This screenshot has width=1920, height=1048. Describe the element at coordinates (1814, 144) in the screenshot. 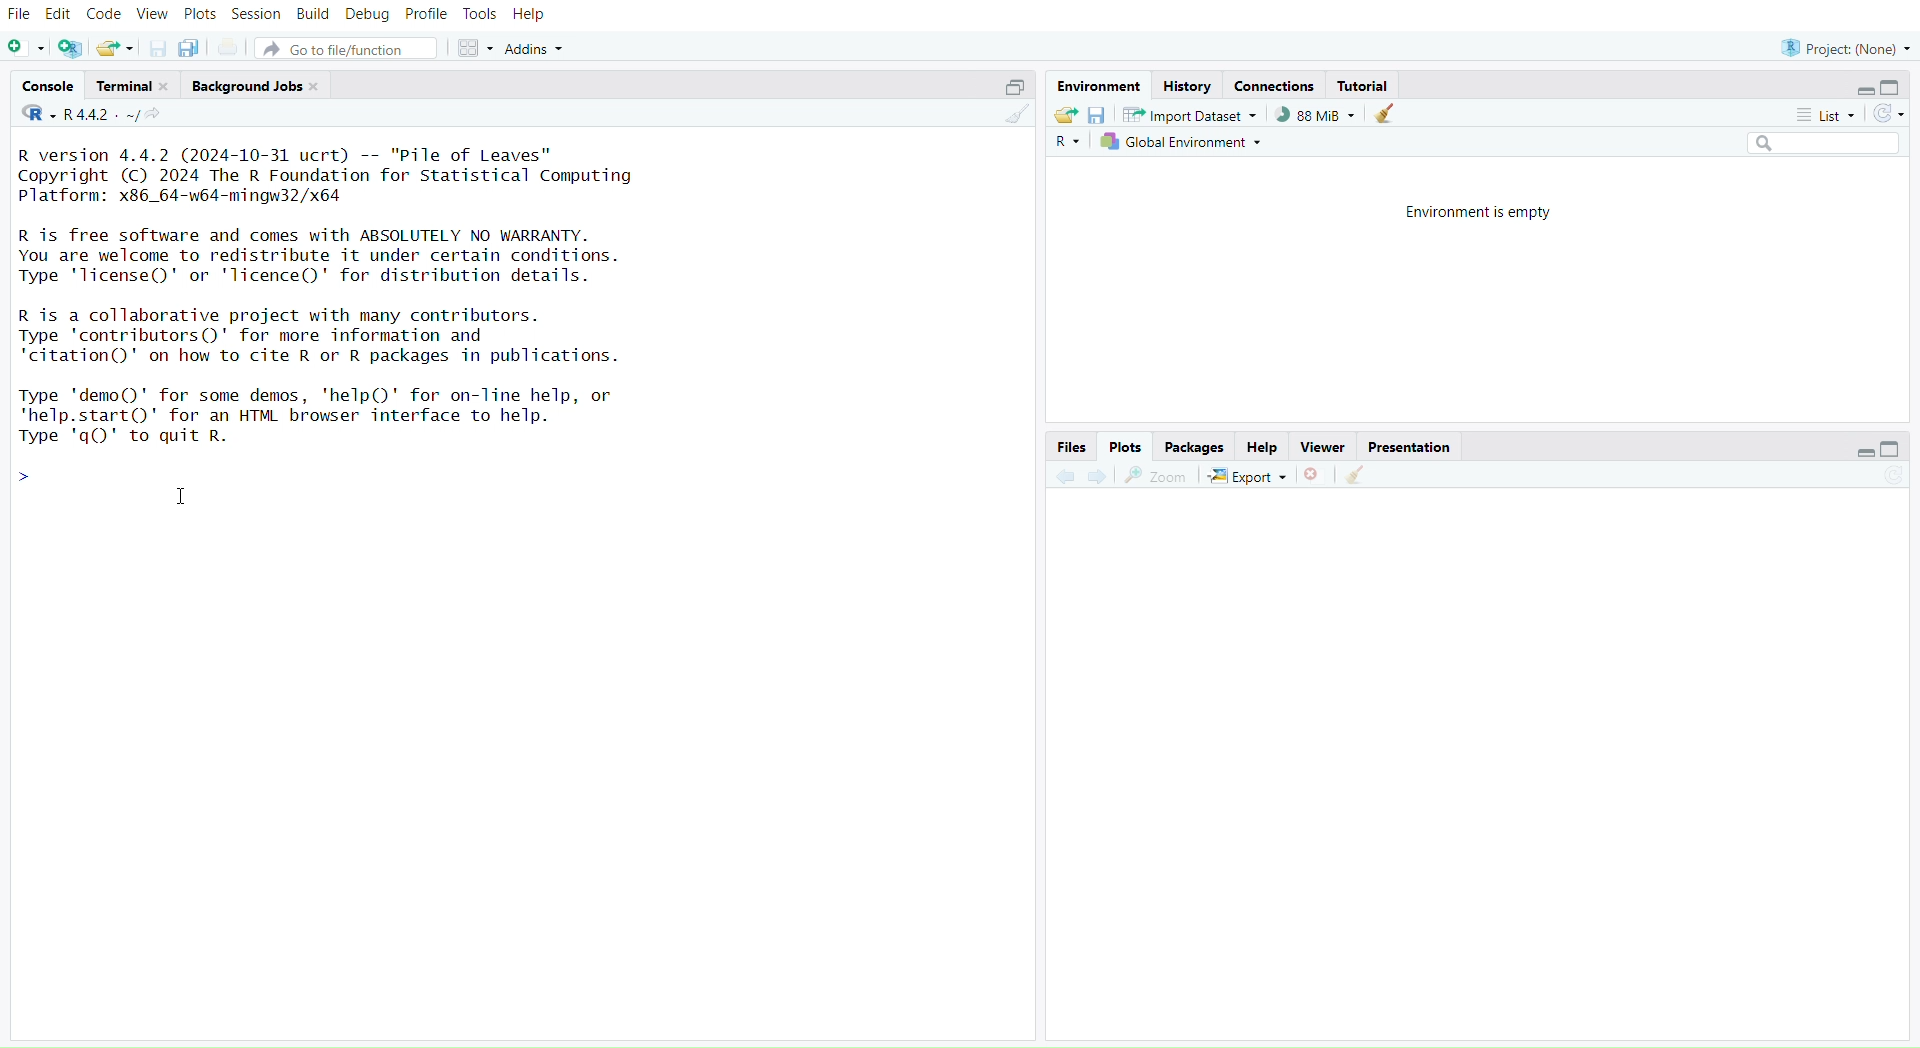

I see `search` at that location.